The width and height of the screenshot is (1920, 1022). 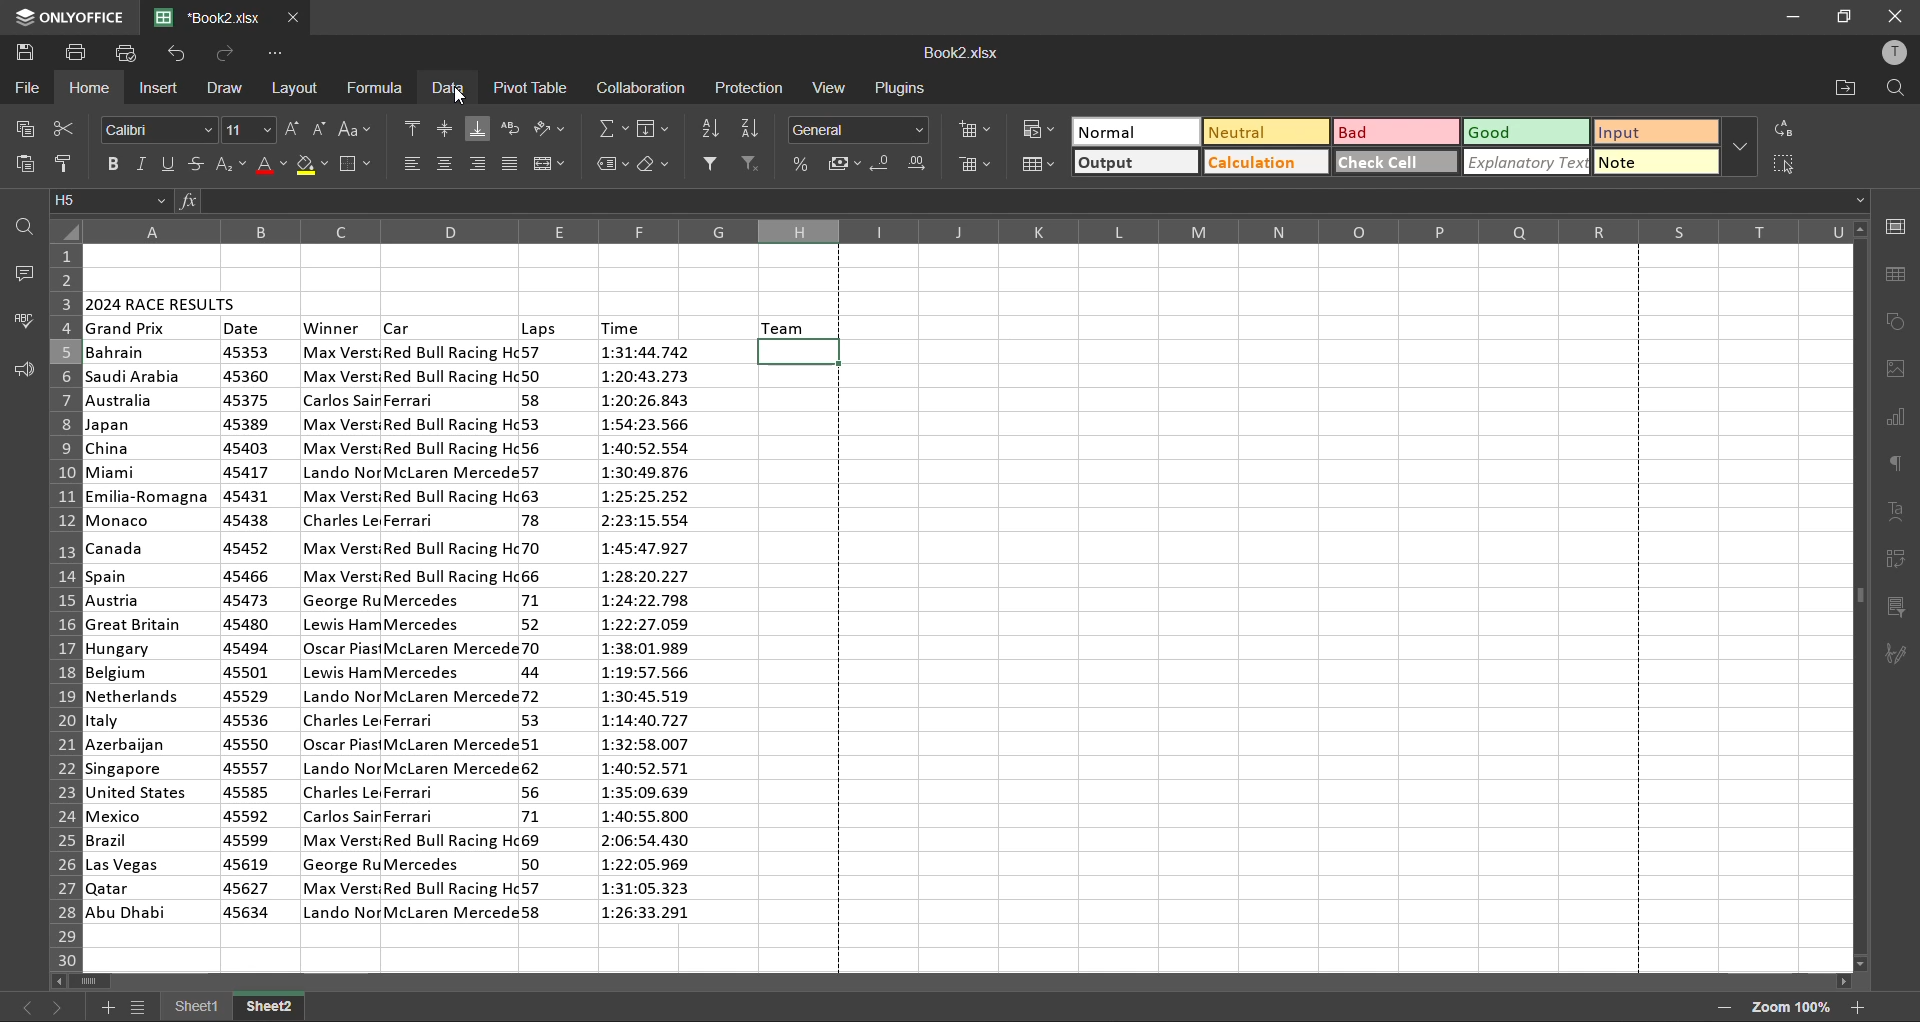 What do you see at coordinates (610, 164) in the screenshot?
I see `named ranges` at bounding box center [610, 164].